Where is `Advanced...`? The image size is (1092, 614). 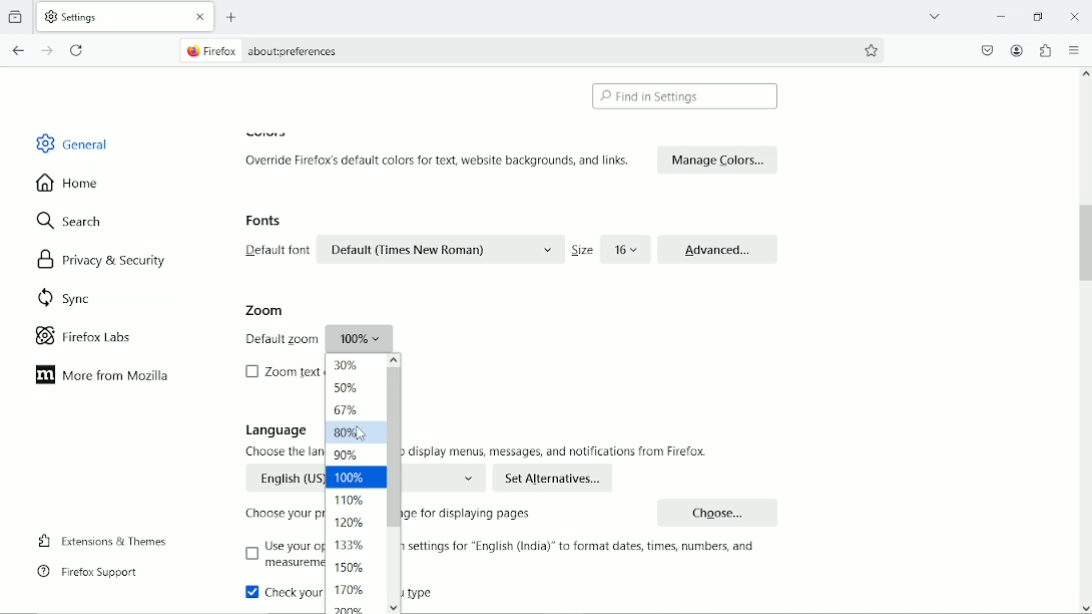
Advanced... is located at coordinates (718, 247).